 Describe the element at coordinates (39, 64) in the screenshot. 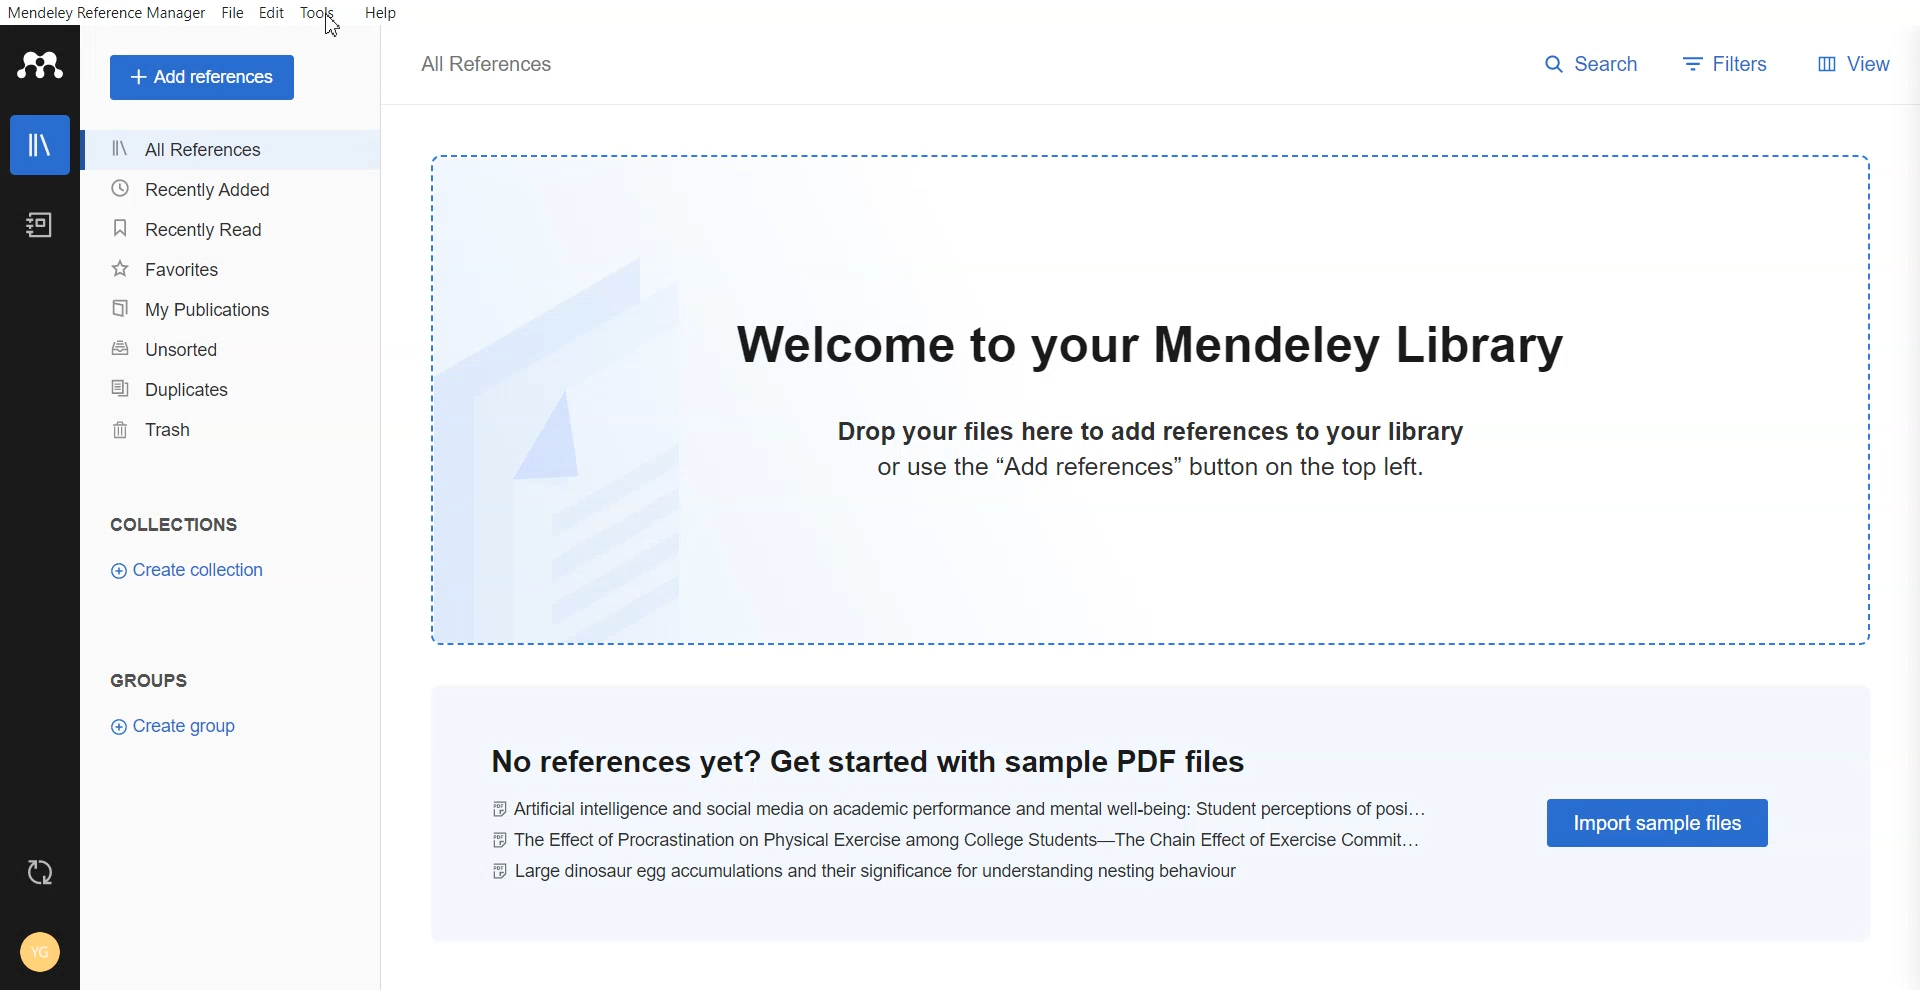

I see `Logo` at that location.